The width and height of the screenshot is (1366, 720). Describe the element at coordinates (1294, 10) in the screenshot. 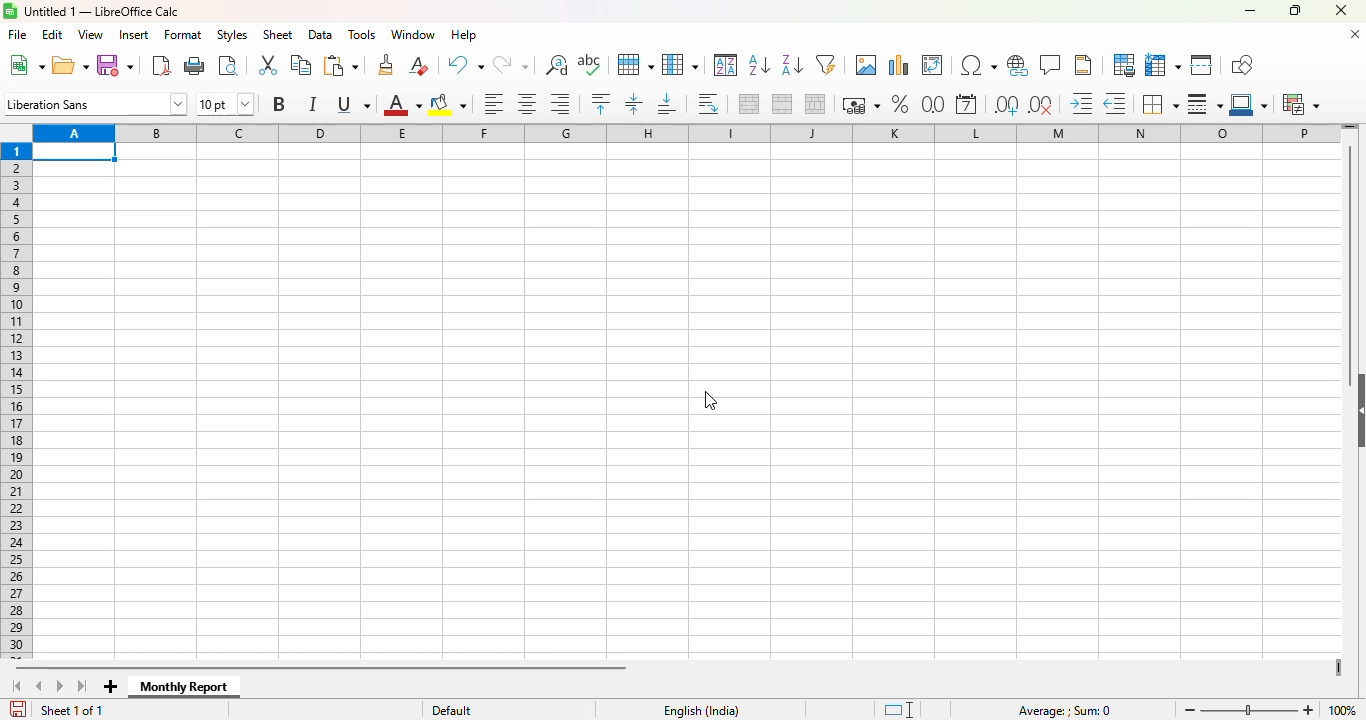

I see `maximize` at that location.